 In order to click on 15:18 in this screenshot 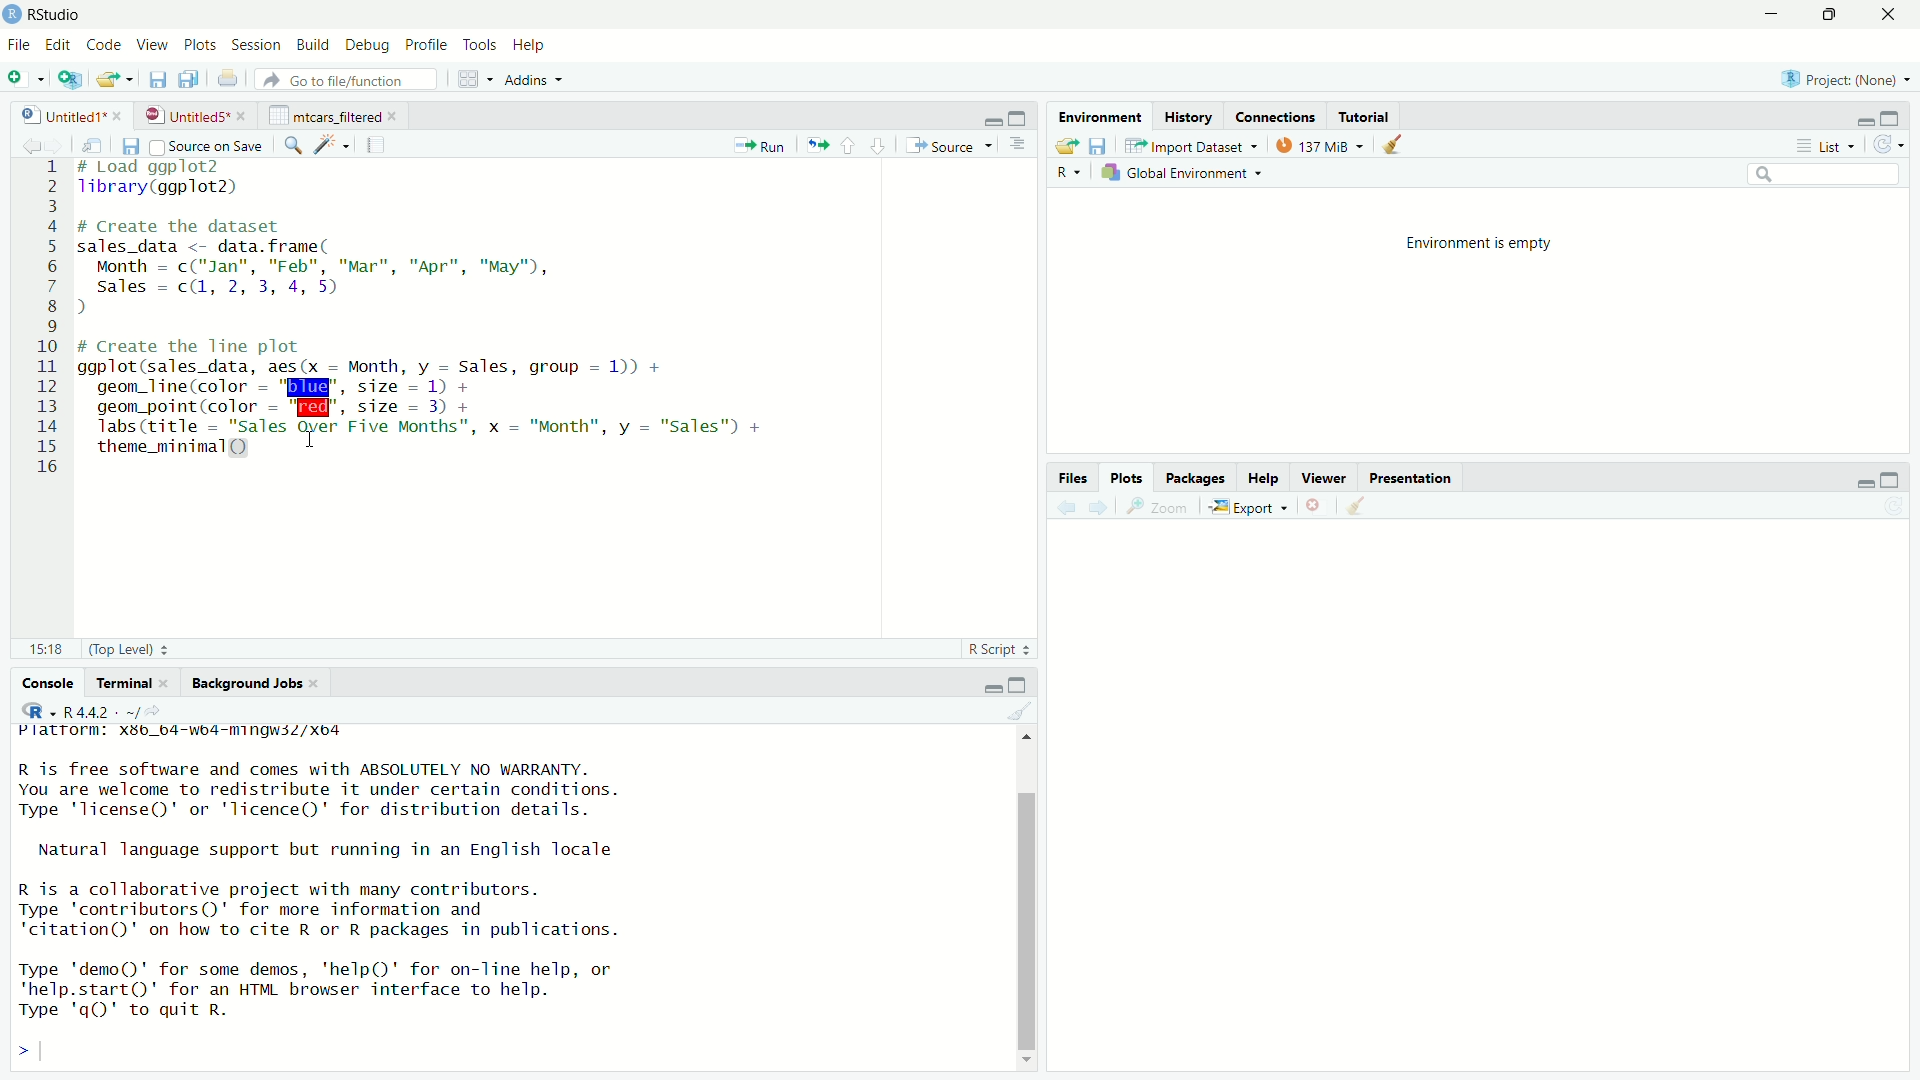, I will do `click(51, 650)`.